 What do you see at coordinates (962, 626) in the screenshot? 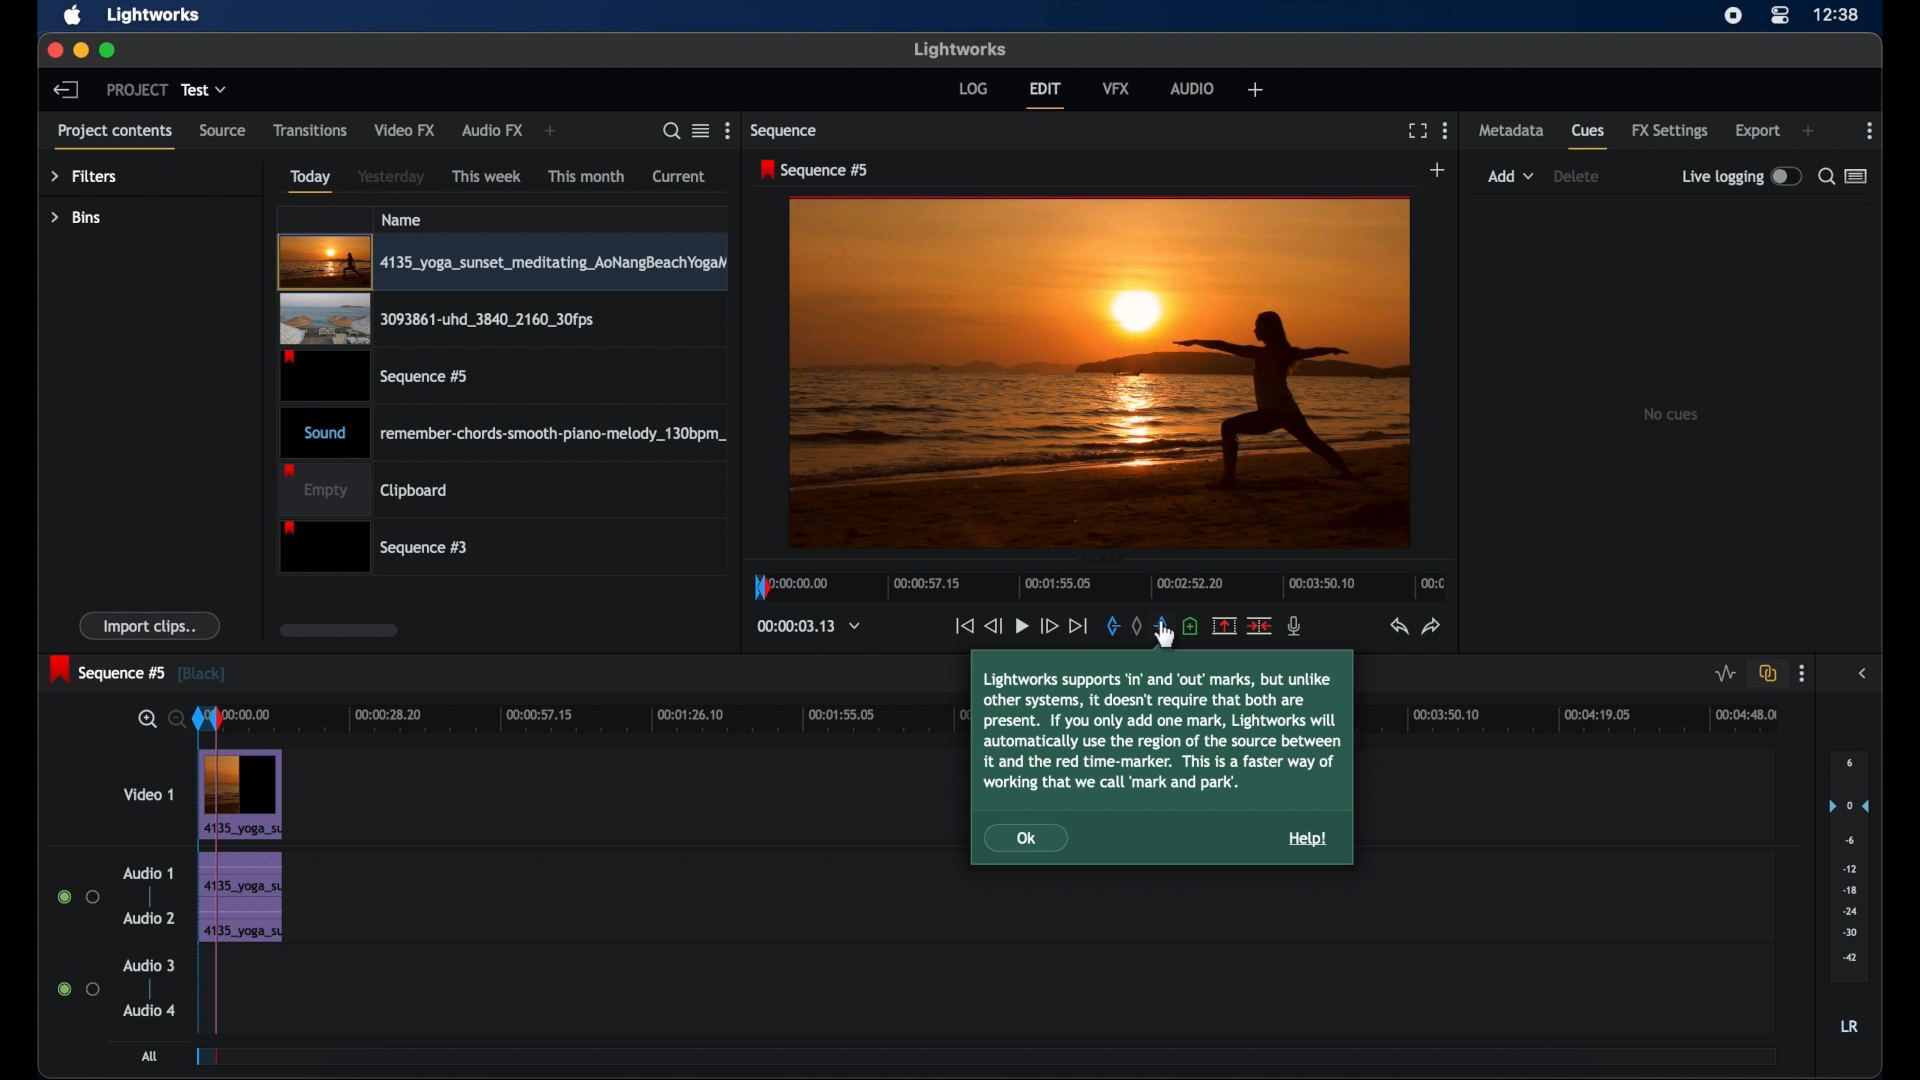
I see `jump to  start` at bounding box center [962, 626].